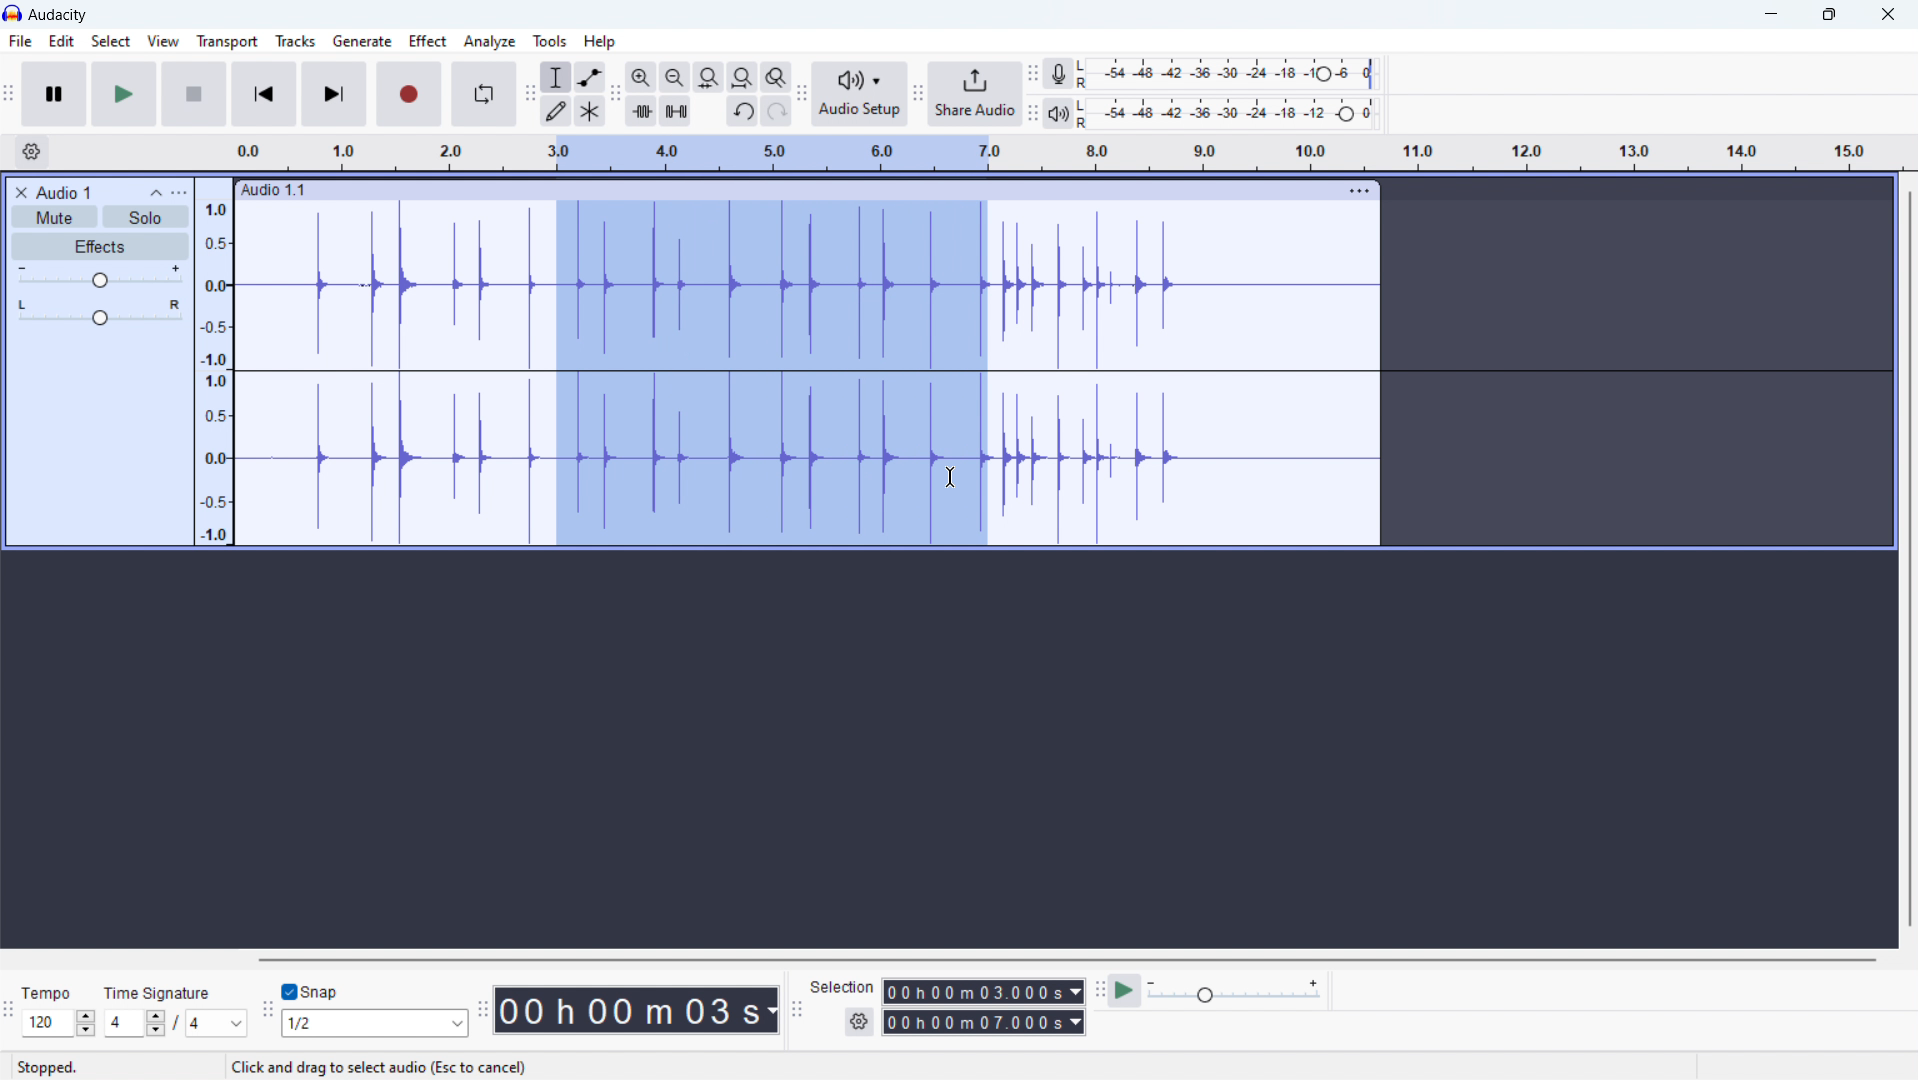  What do you see at coordinates (375, 1023) in the screenshot?
I see `1/2 (select snap)` at bounding box center [375, 1023].